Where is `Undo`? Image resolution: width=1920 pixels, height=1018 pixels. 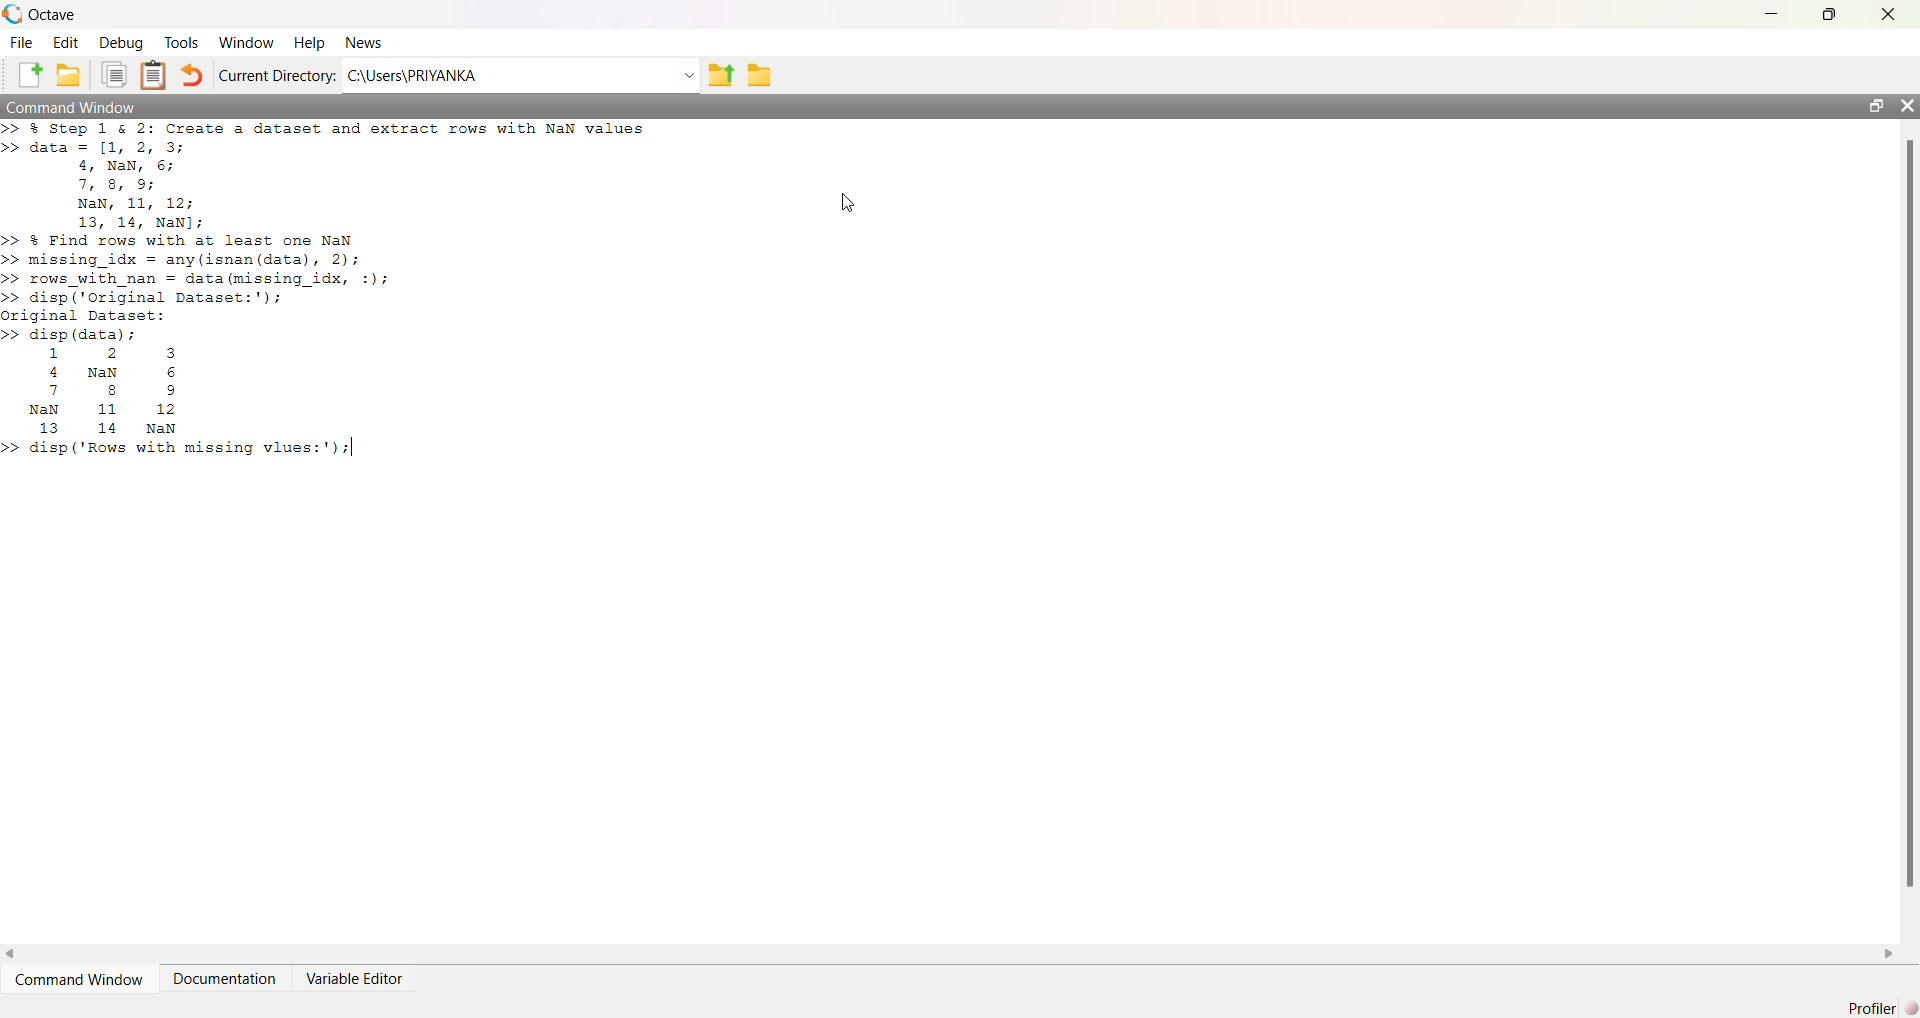
Undo is located at coordinates (190, 75).